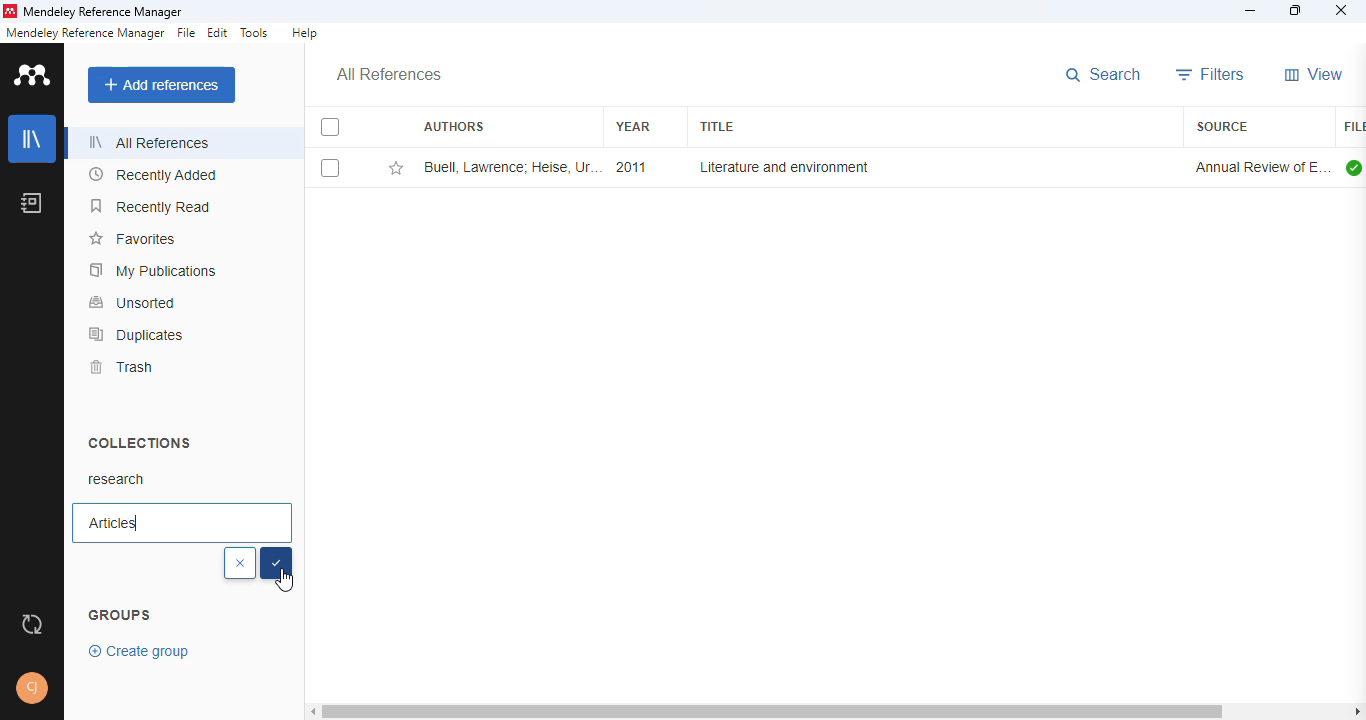 This screenshot has height=720, width=1366. Describe the element at coordinates (332, 169) in the screenshot. I see `select` at that location.